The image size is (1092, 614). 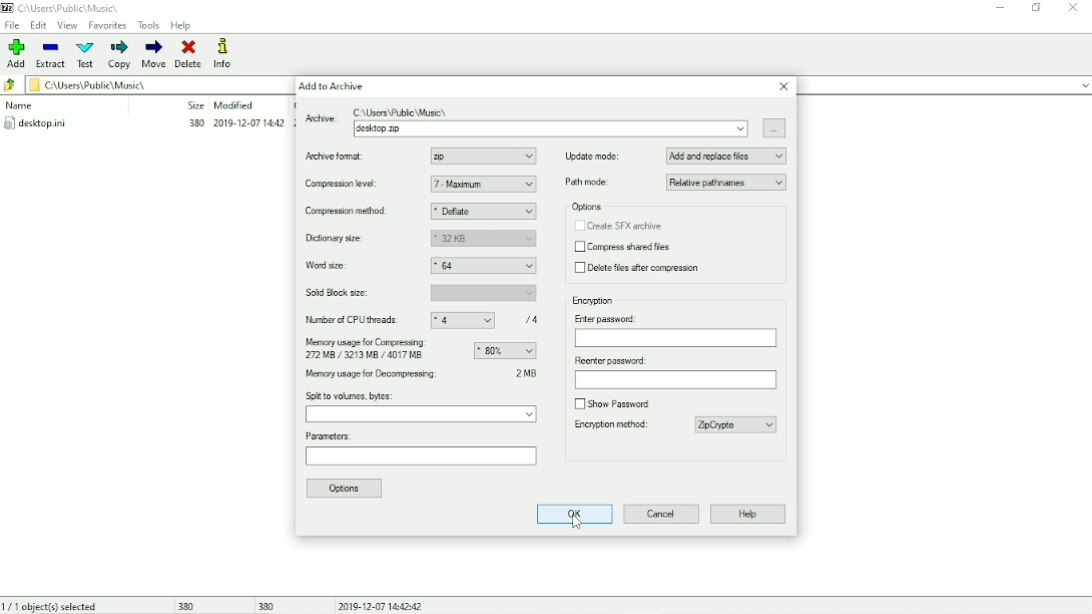 What do you see at coordinates (662, 513) in the screenshot?
I see `Cancel` at bounding box center [662, 513].